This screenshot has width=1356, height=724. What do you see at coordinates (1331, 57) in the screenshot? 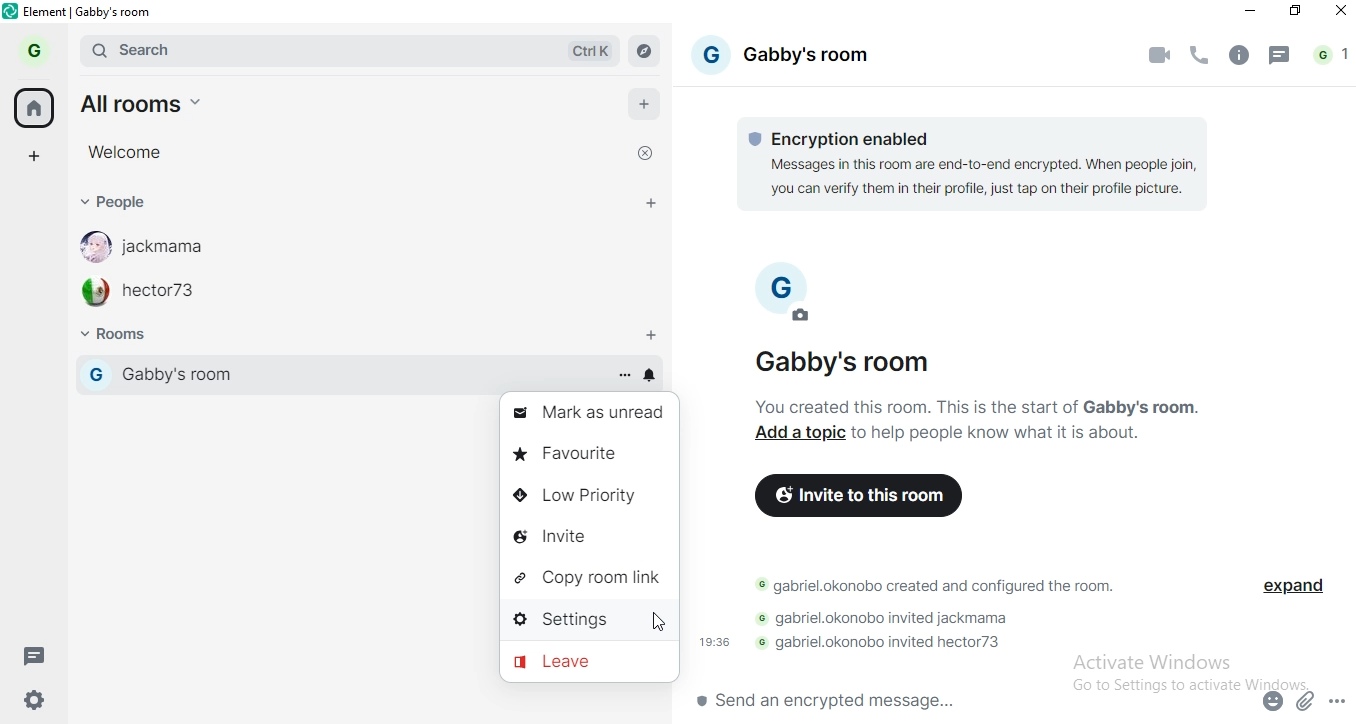
I see `notification` at bounding box center [1331, 57].